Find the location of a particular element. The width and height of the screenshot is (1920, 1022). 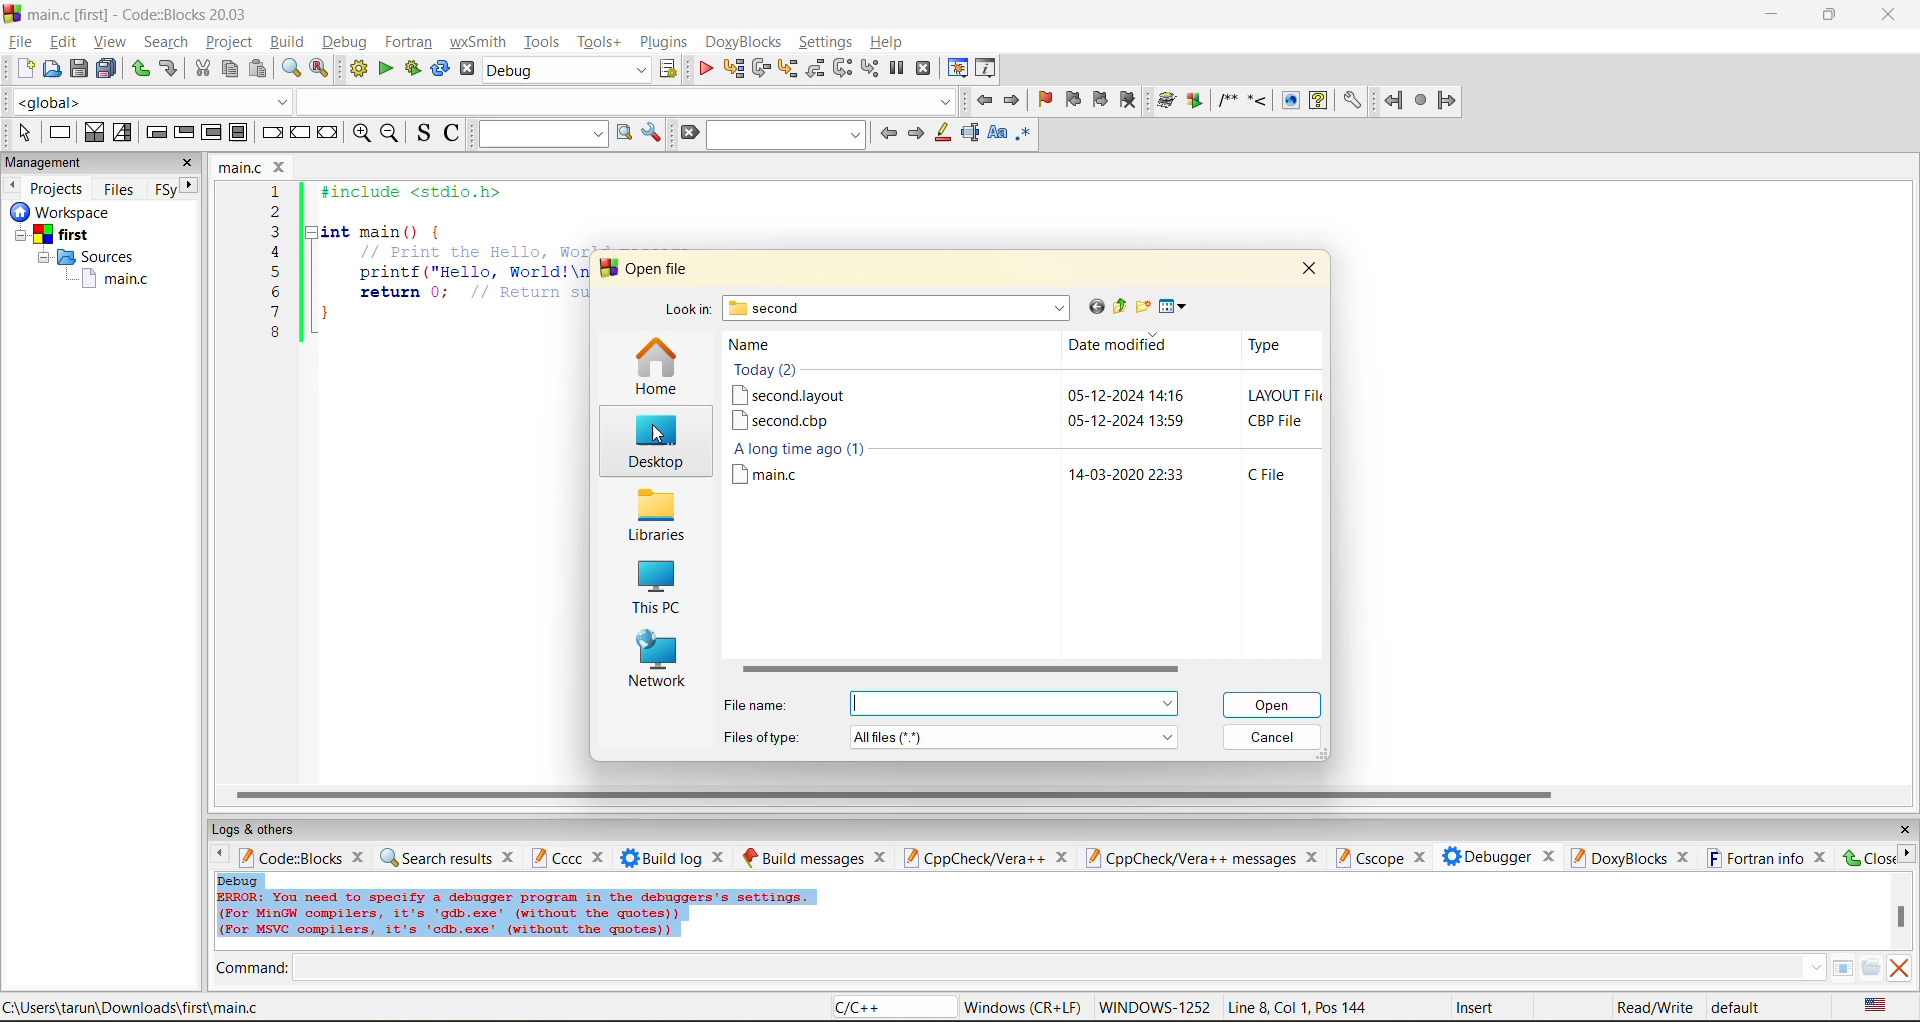

jump forward is located at coordinates (1014, 99).